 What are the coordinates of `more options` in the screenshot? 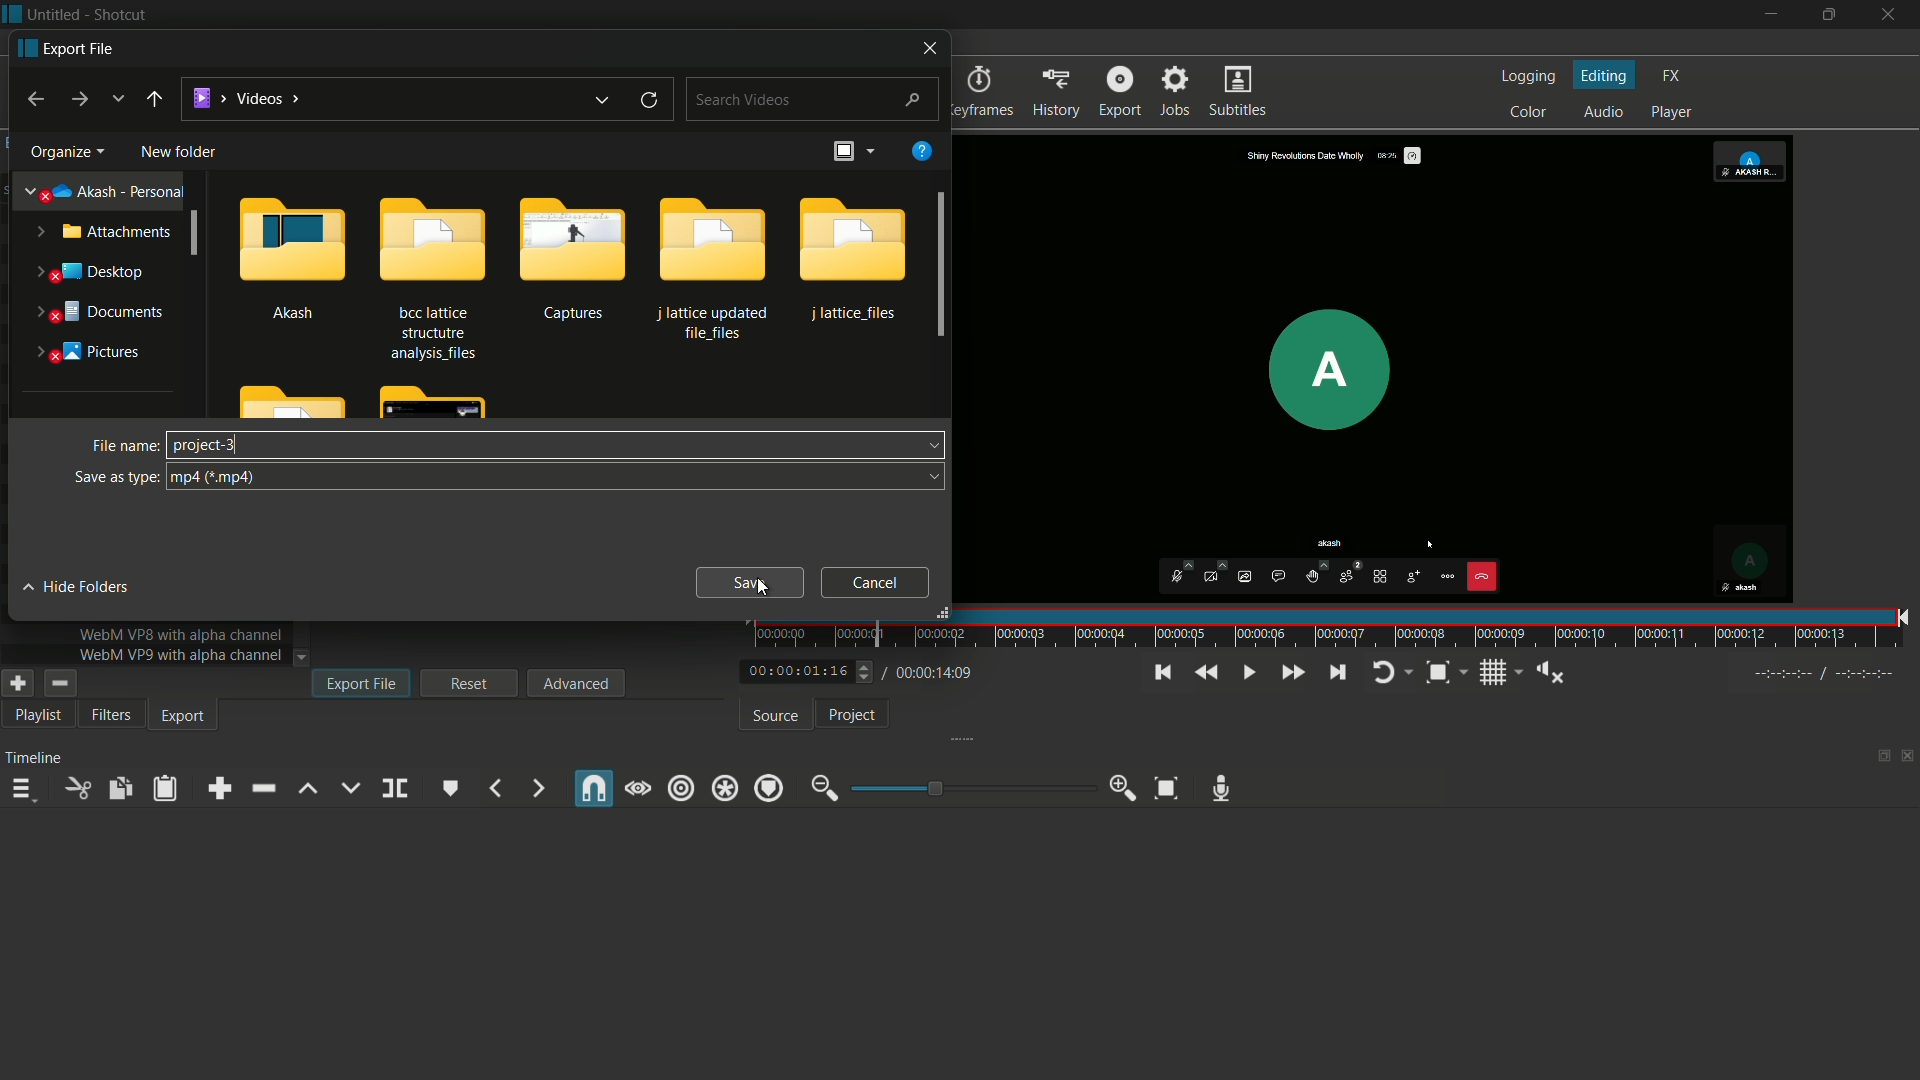 It's located at (871, 150).